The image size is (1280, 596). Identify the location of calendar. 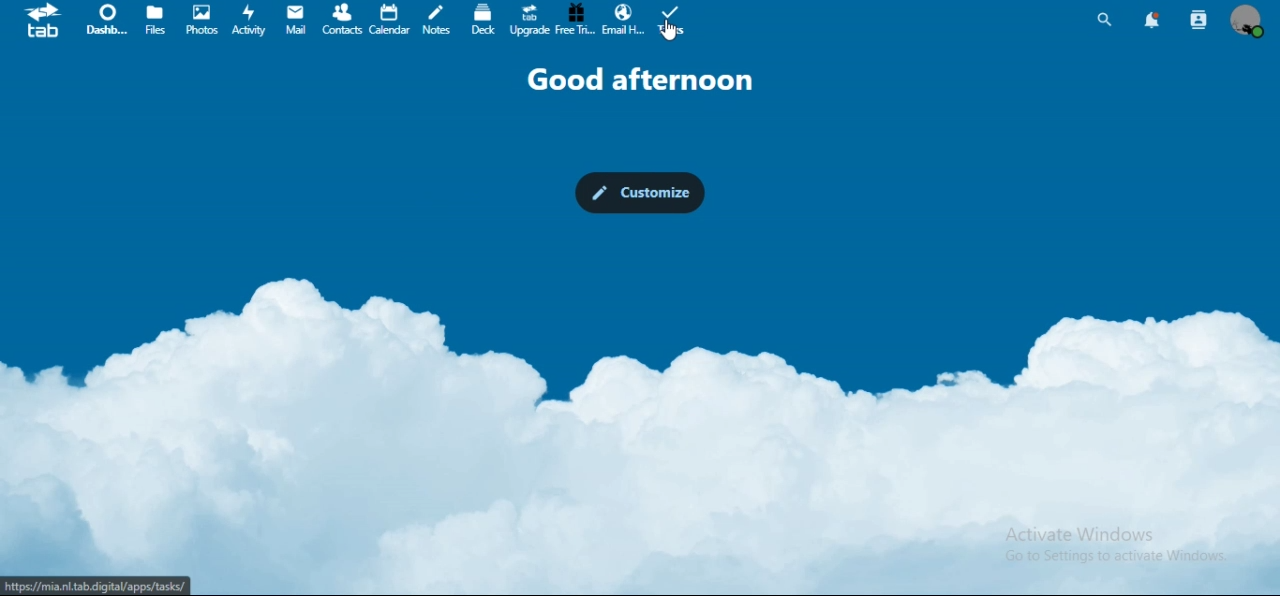
(390, 19).